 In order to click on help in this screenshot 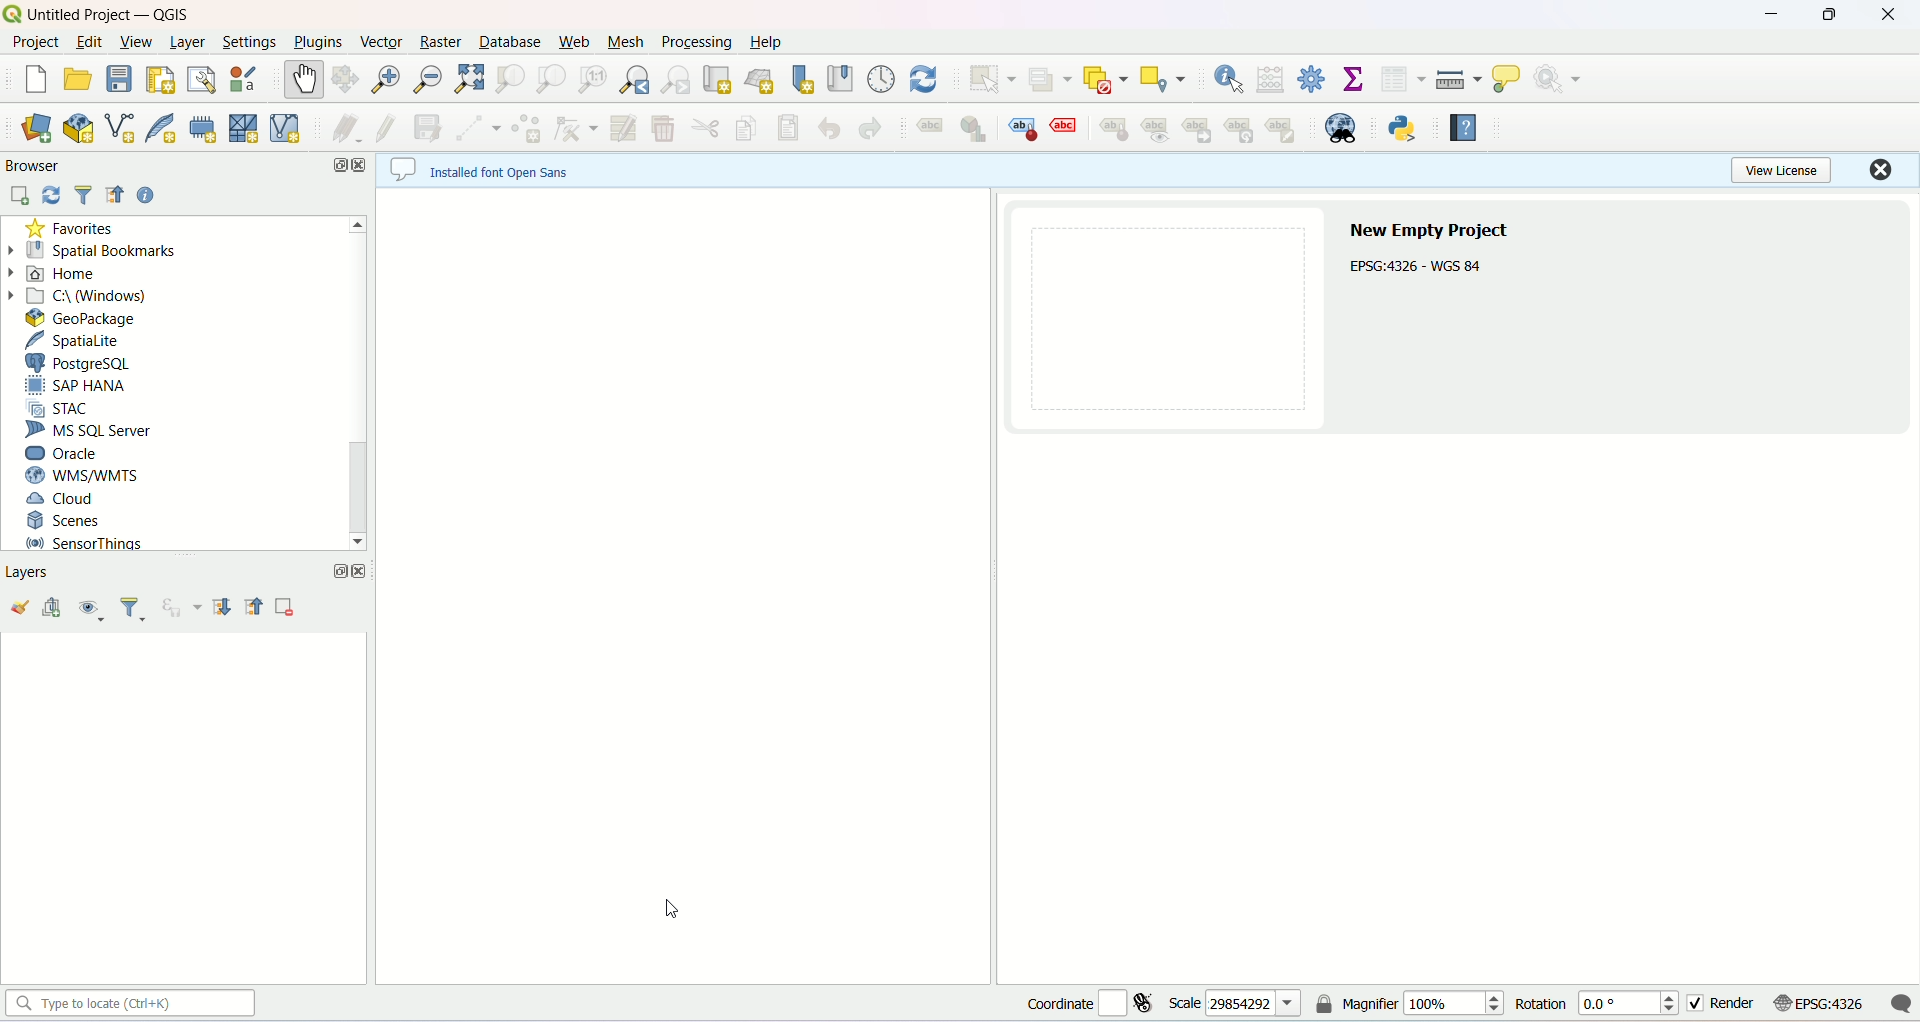, I will do `click(1466, 129)`.